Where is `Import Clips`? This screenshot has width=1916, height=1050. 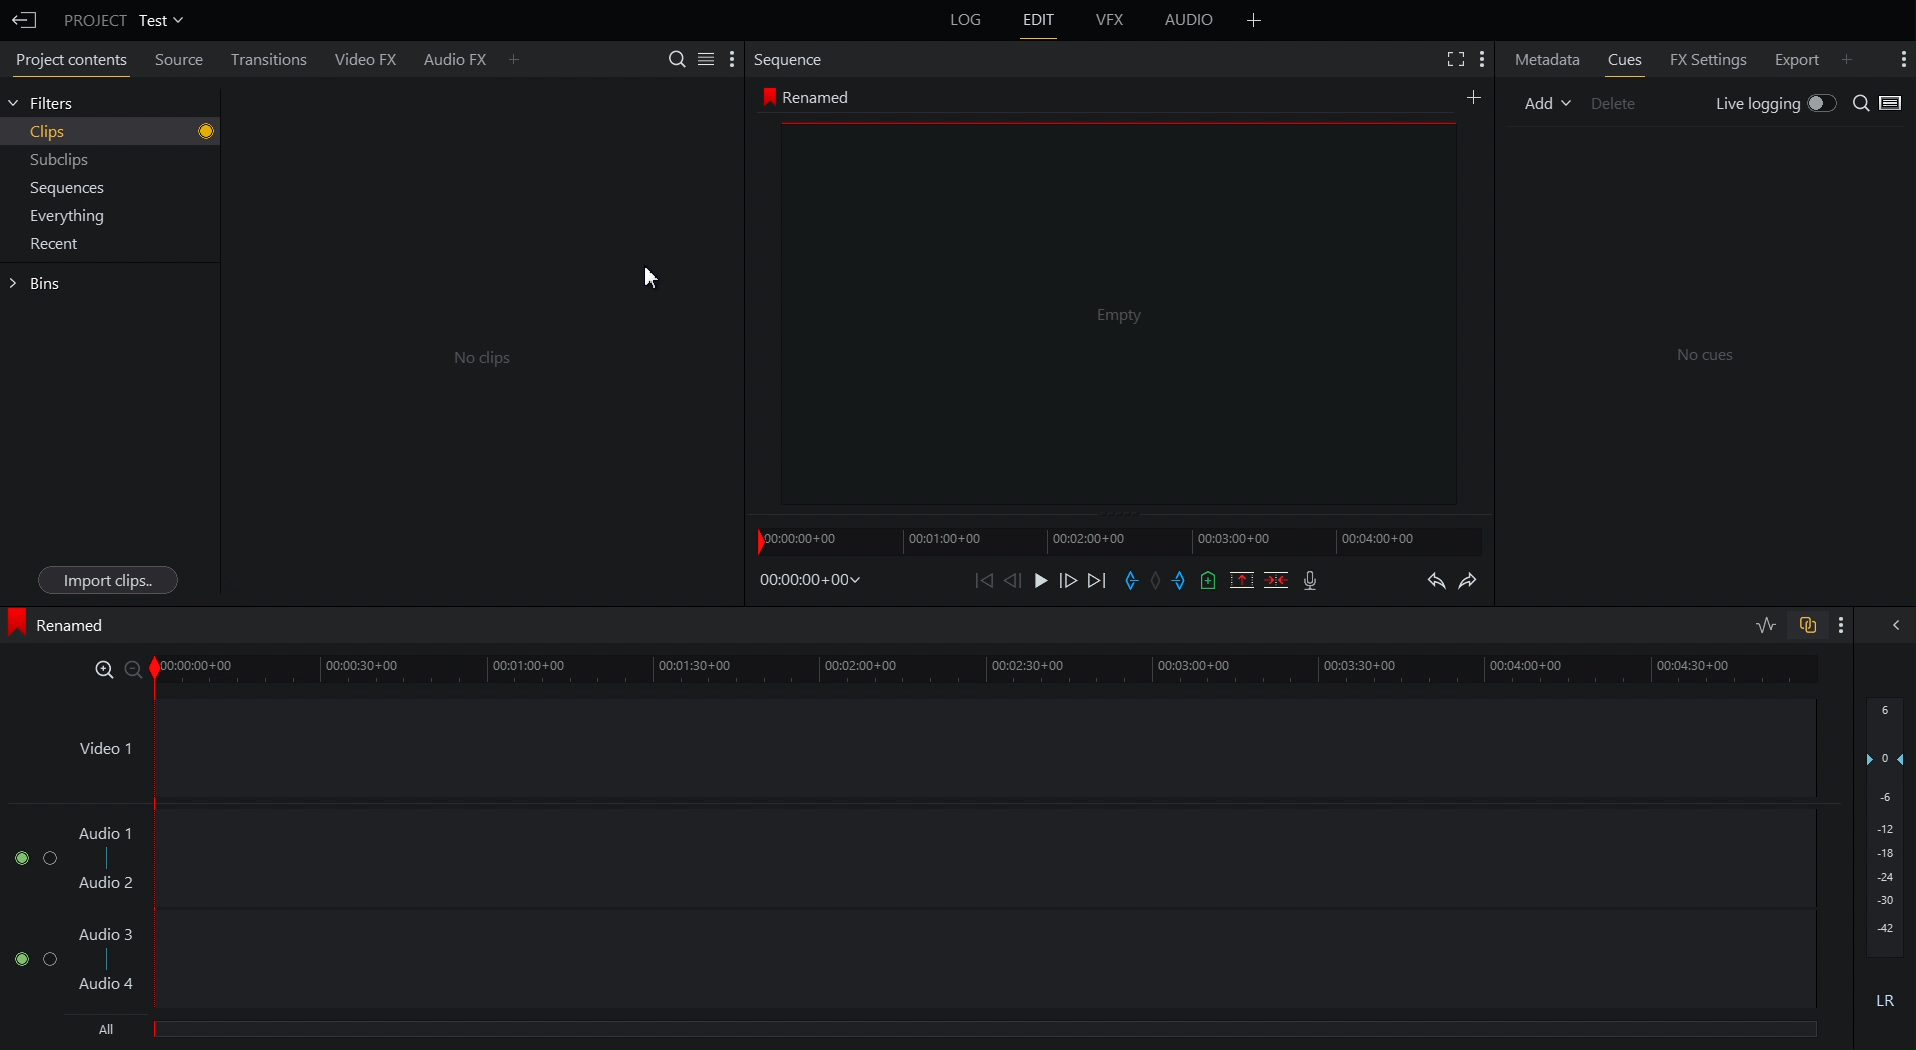
Import Clips is located at coordinates (107, 580).